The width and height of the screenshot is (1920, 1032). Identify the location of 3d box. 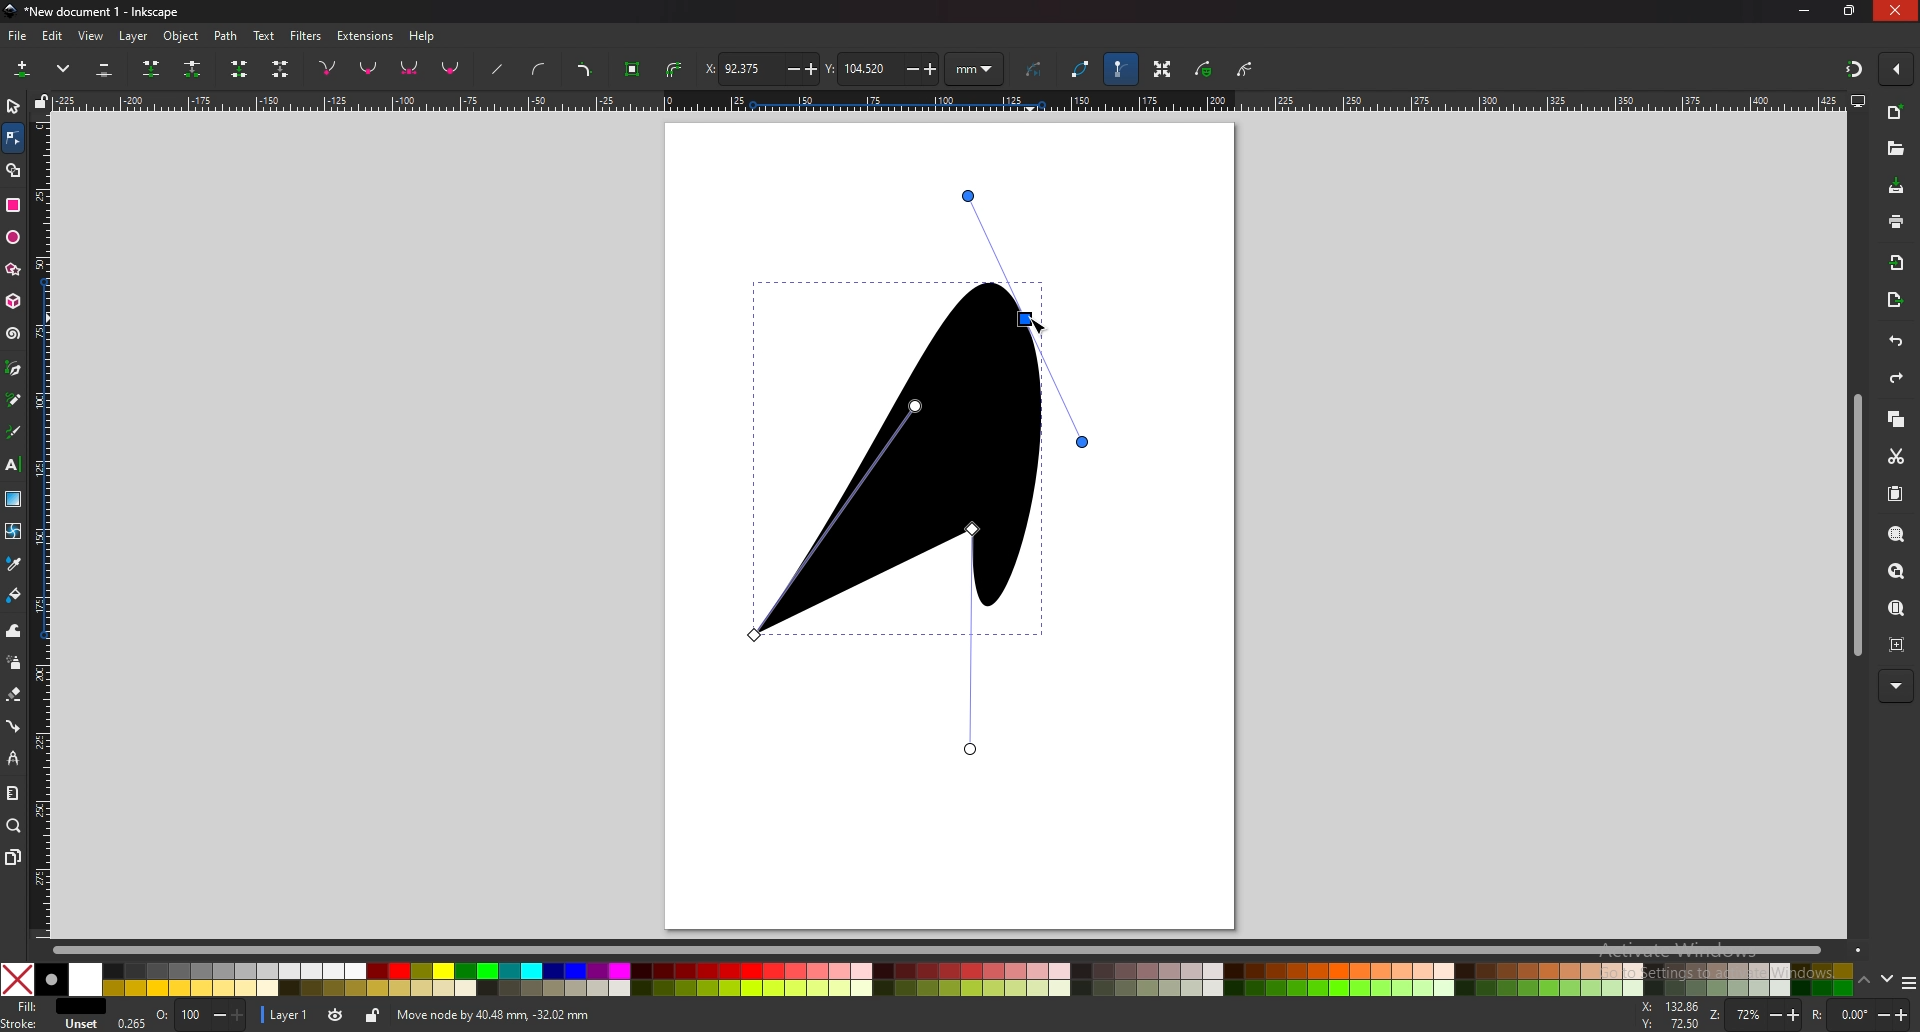
(15, 302).